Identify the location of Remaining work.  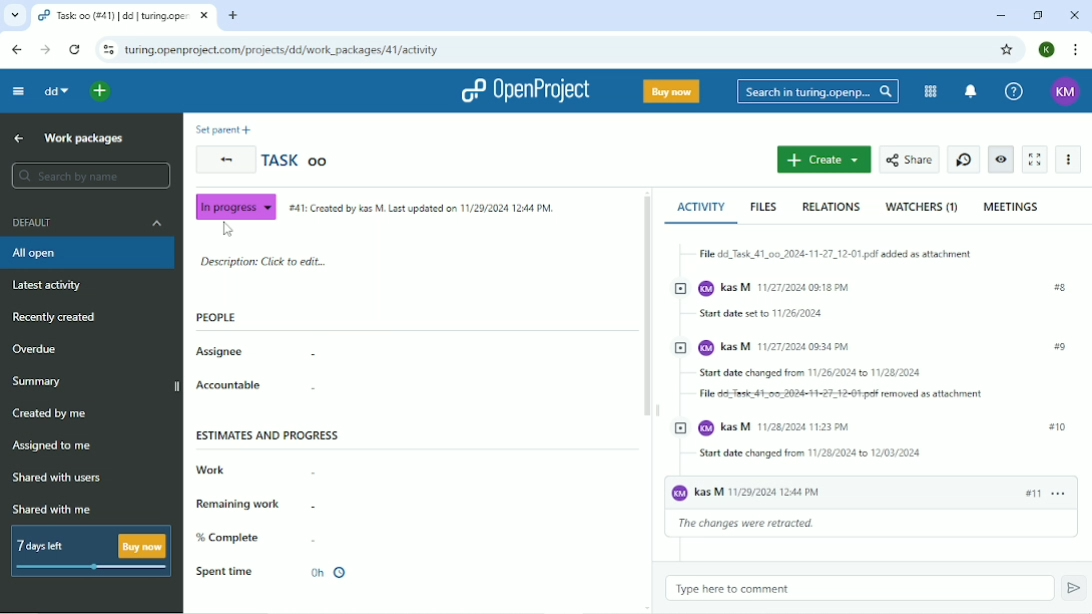
(241, 505).